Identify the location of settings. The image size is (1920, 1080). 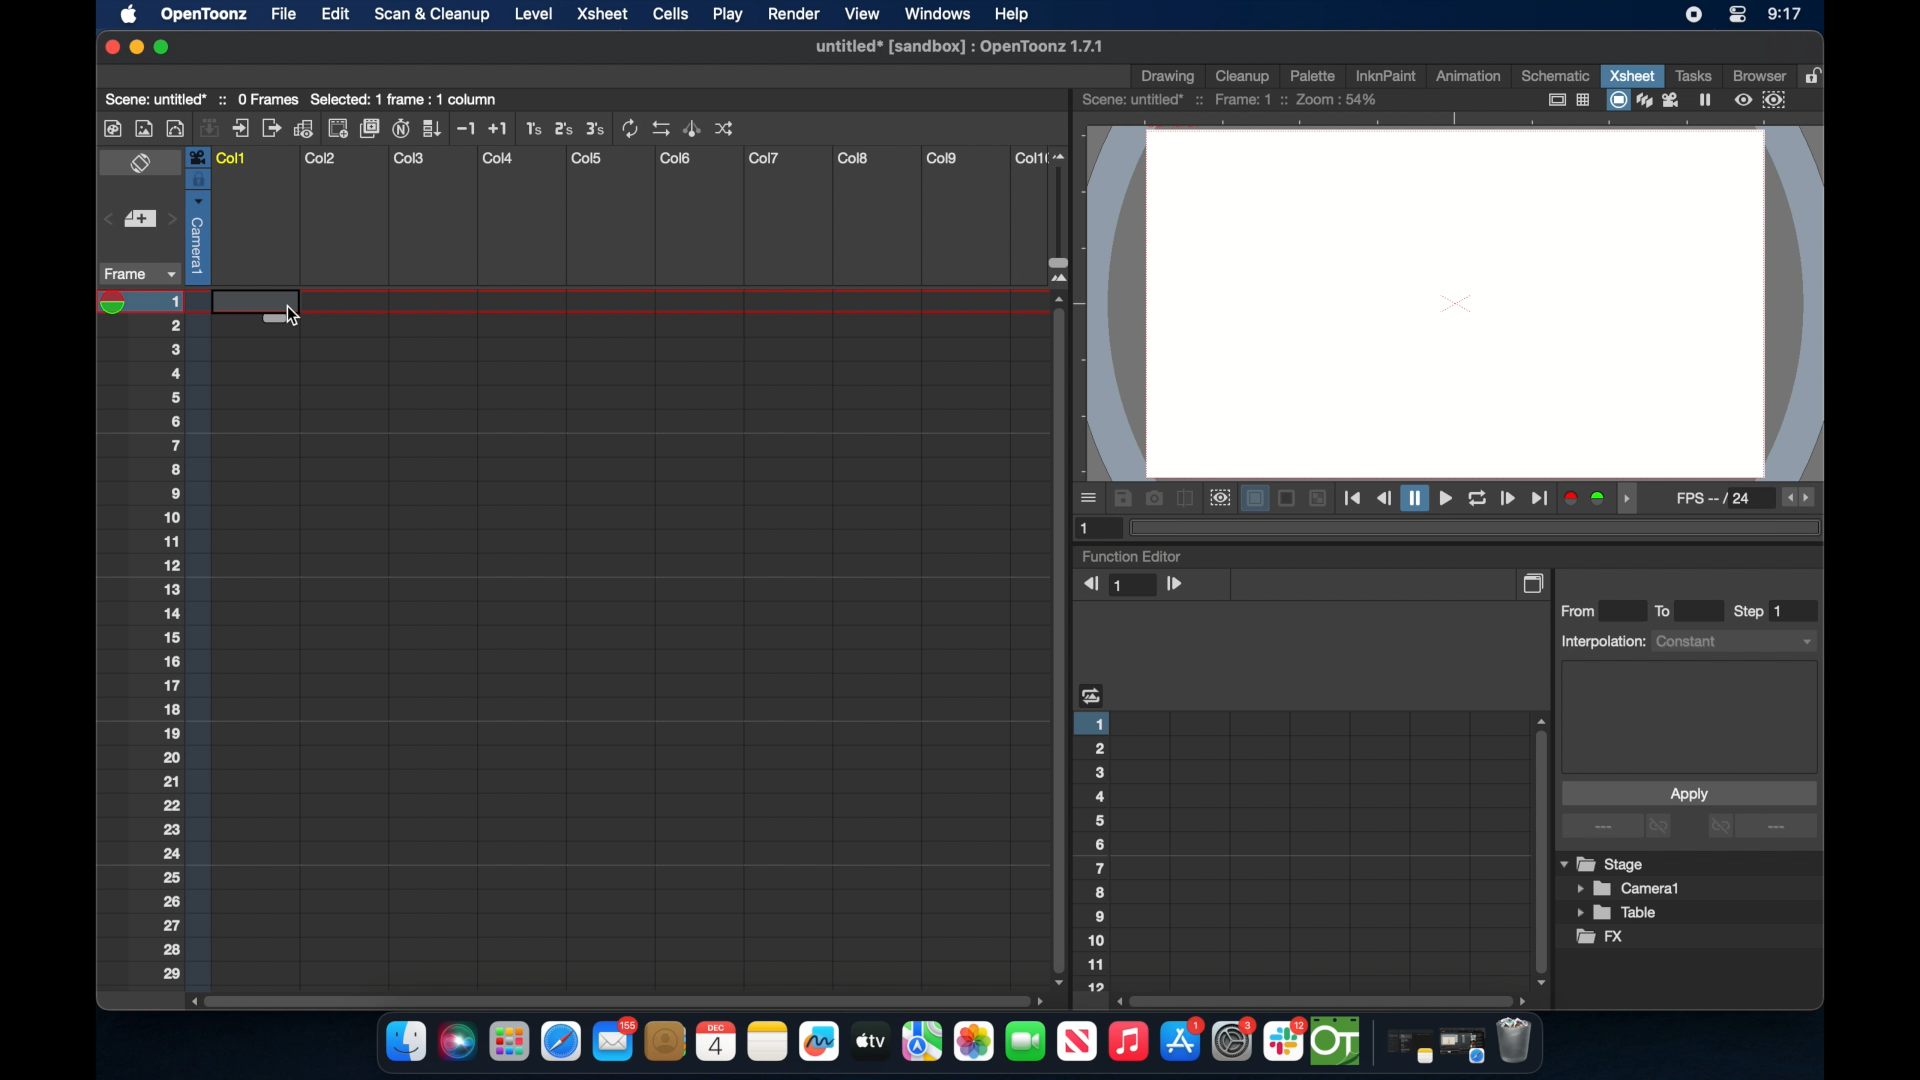
(1235, 1041).